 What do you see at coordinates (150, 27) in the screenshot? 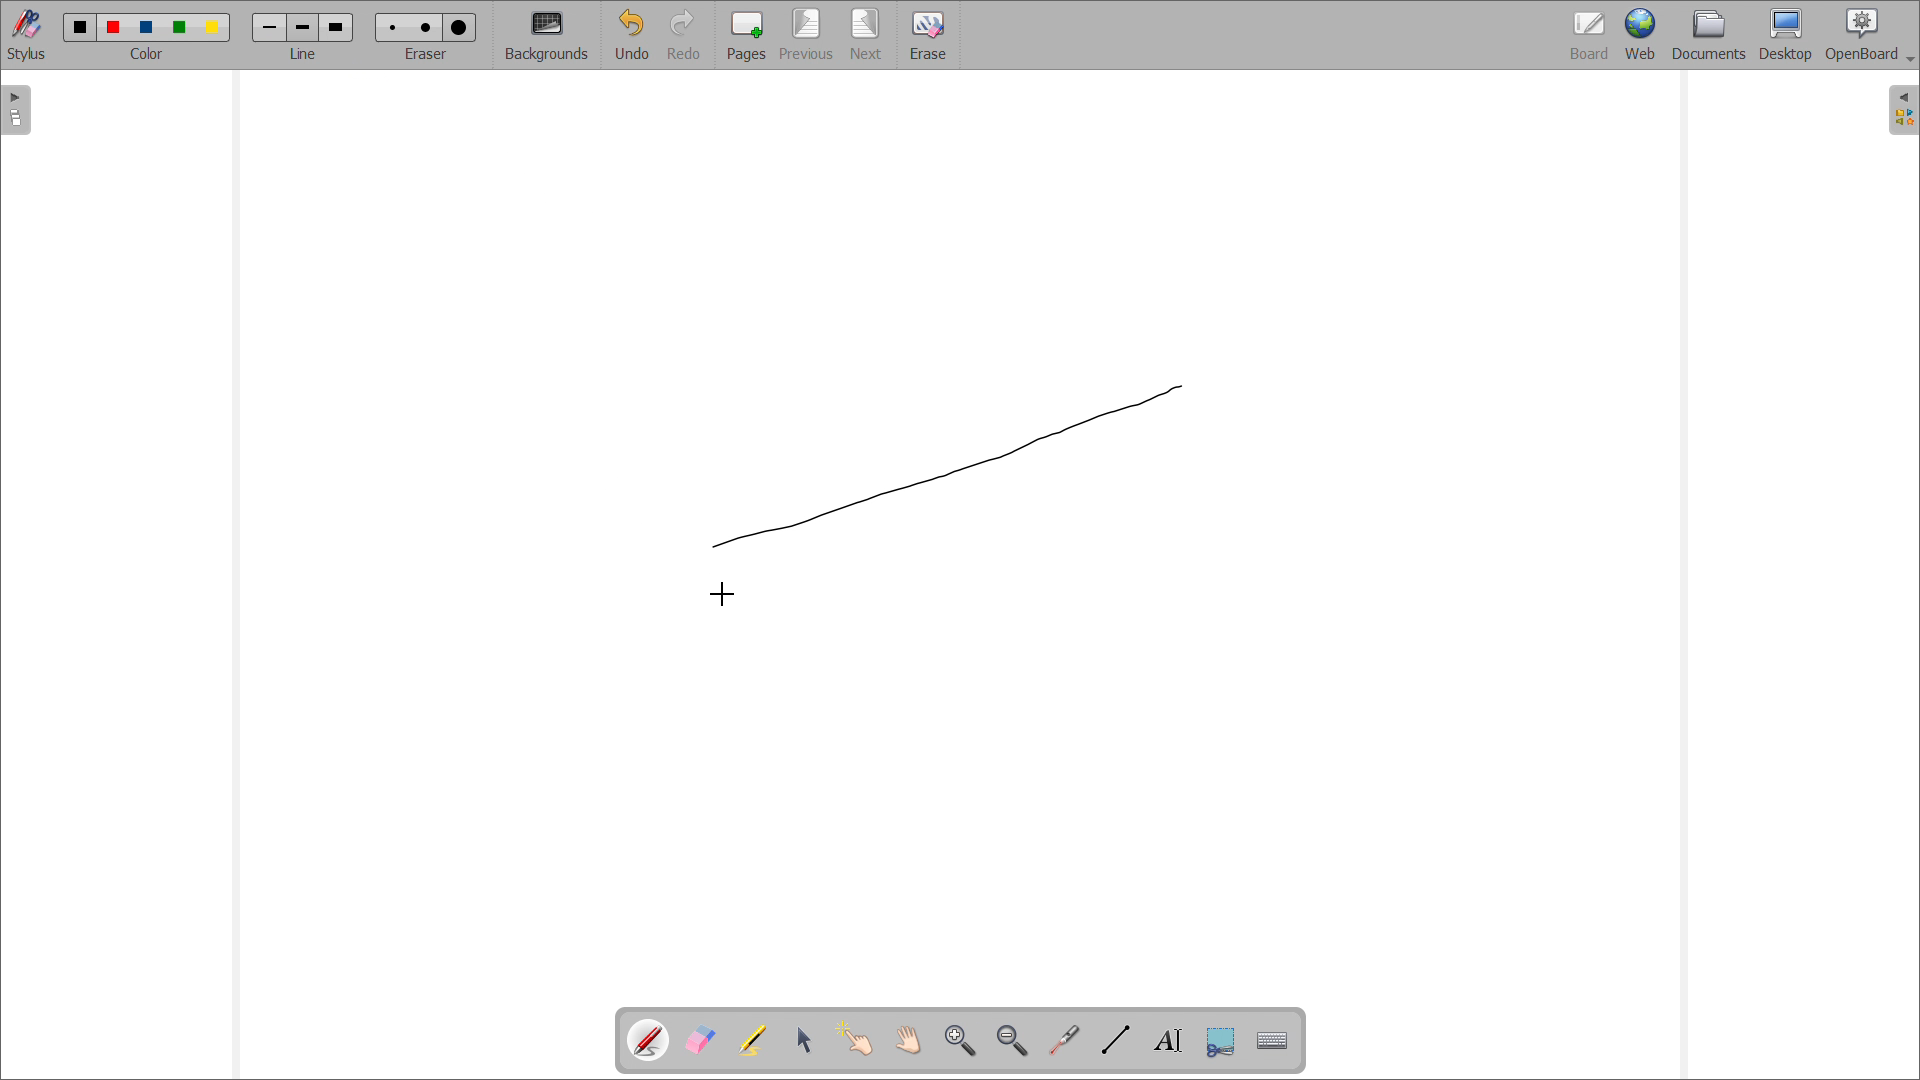
I see `color` at bounding box center [150, 27].